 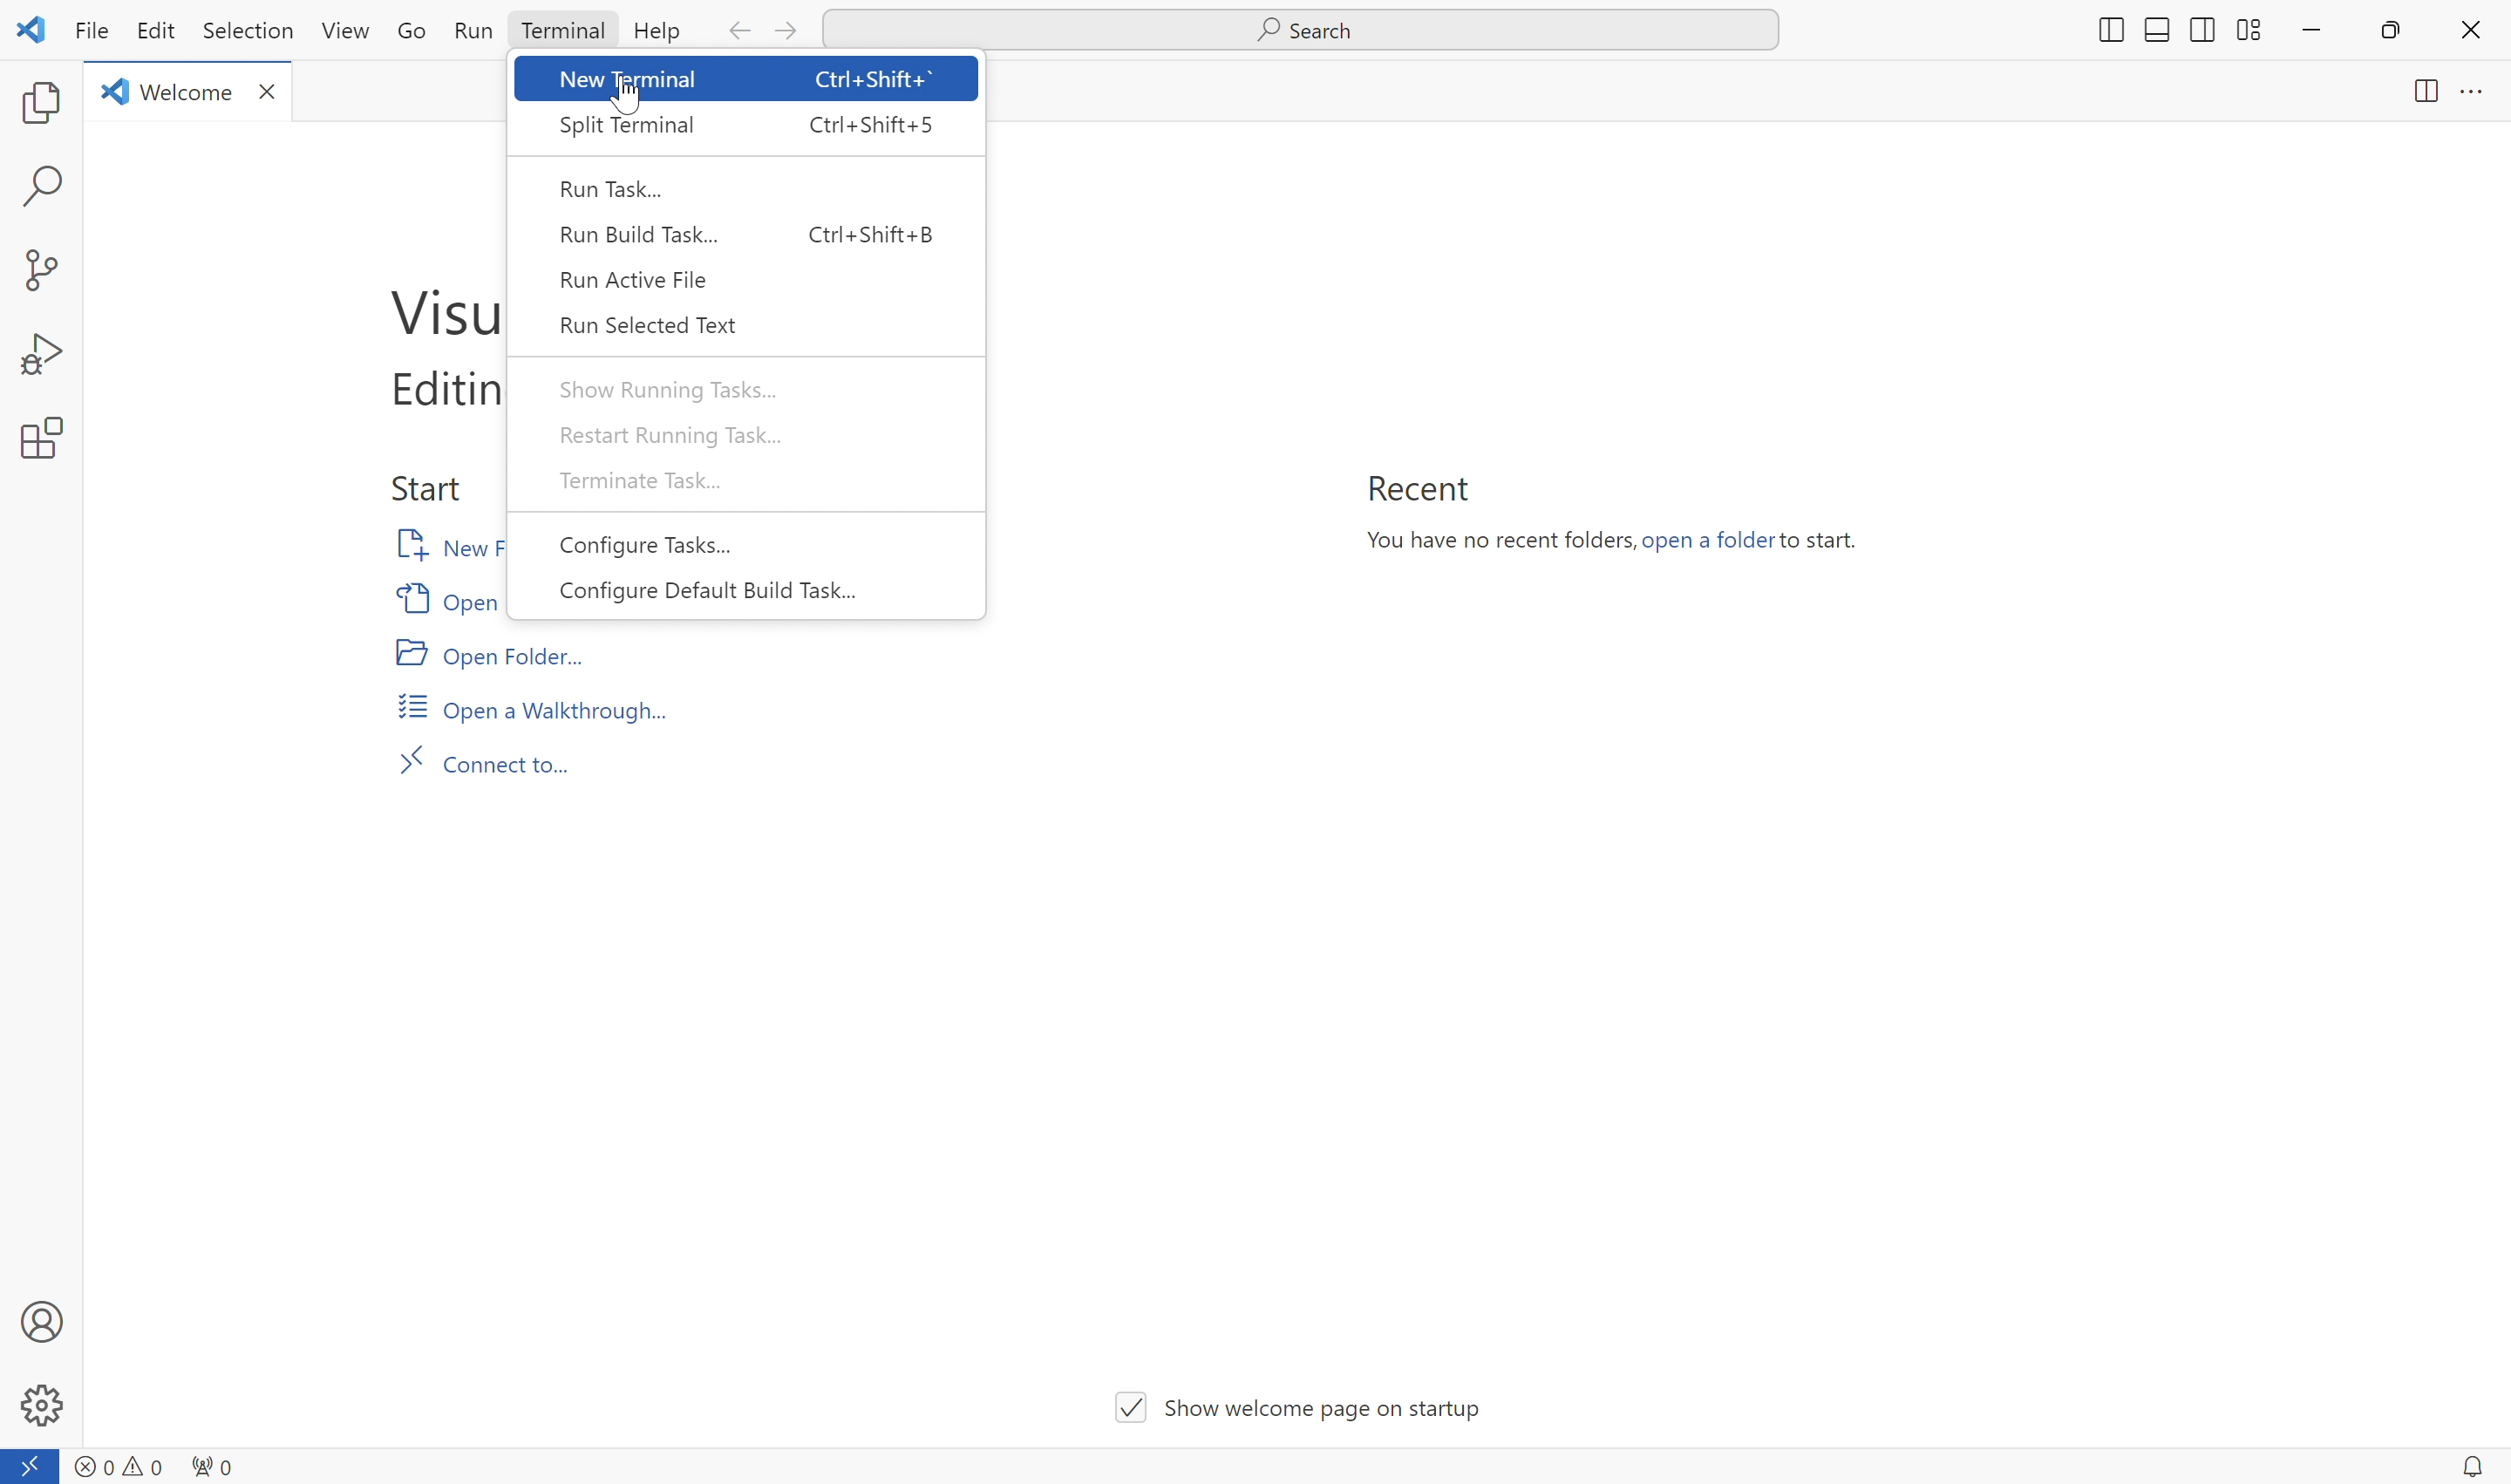 I want to click on Open Folder..., so click(x=488, y=652).